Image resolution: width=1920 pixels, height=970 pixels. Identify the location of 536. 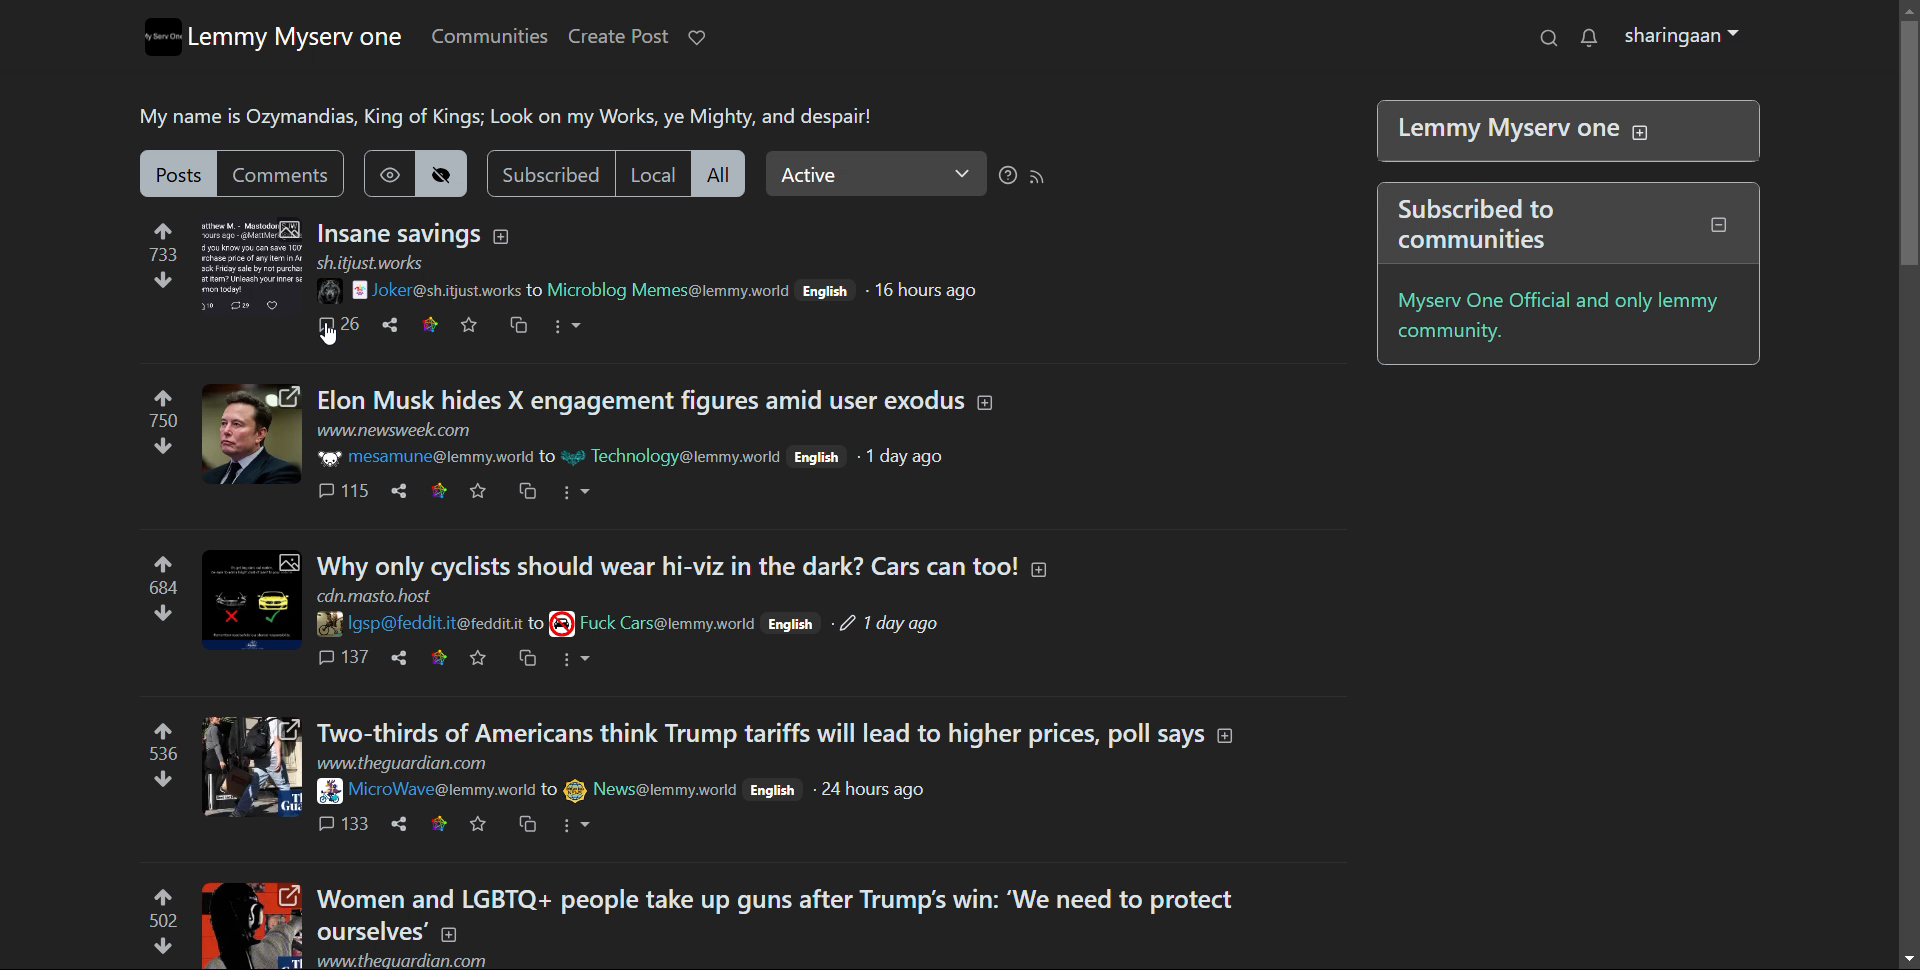
(163, 756).